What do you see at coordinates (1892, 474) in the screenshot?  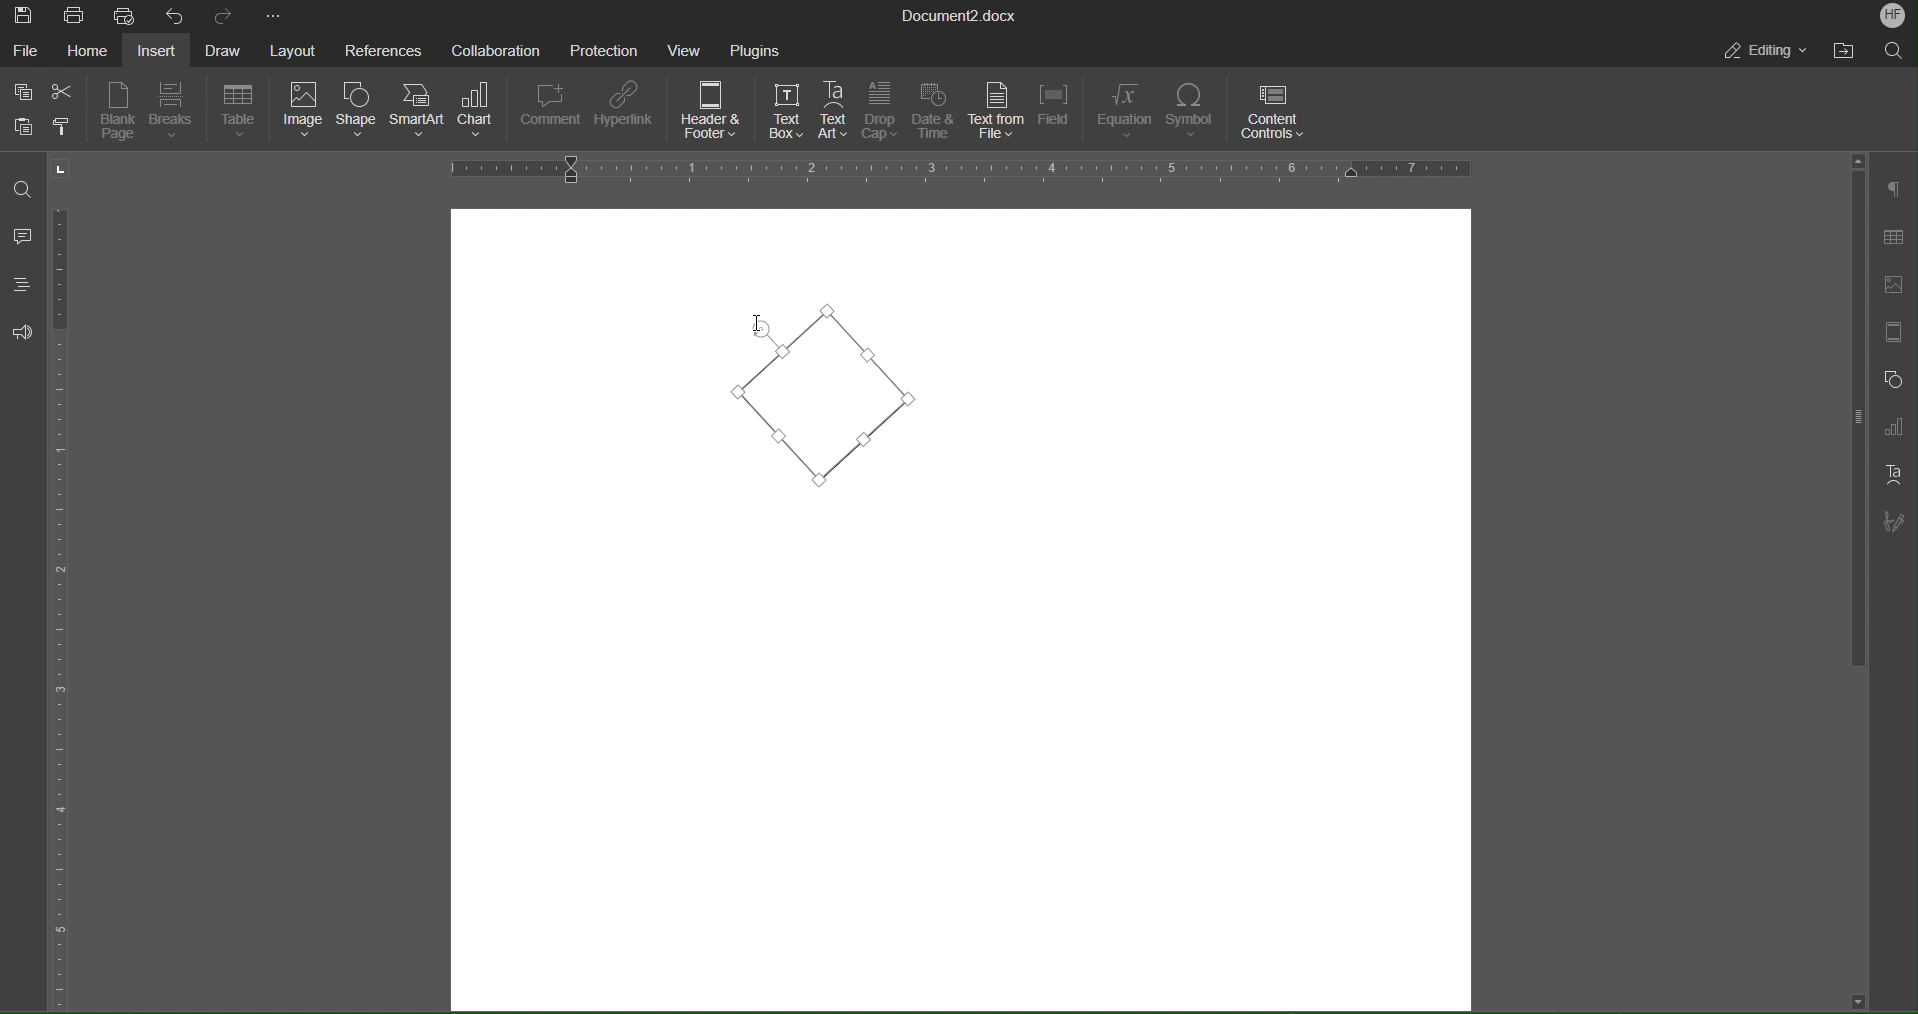 I see `Text Art` at bounding box center [1892, 474].